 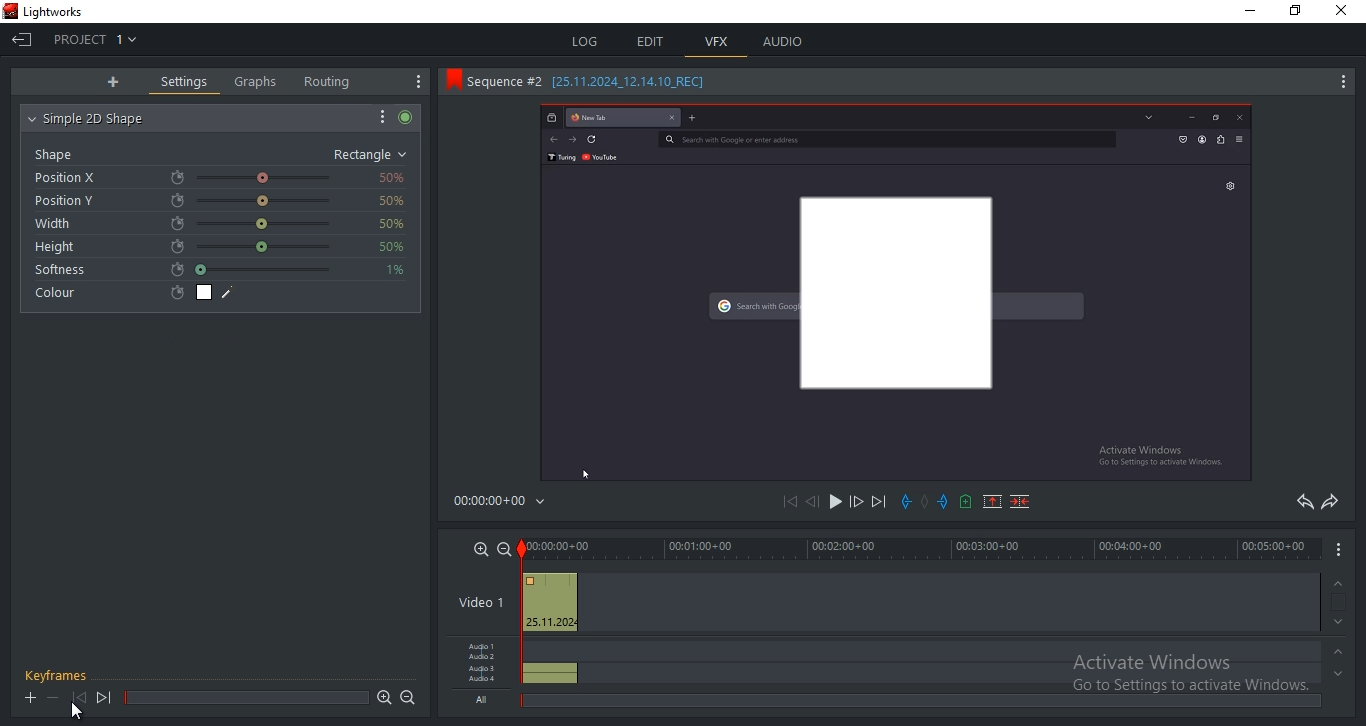 I want to click on height, so click(x=221, y=246).